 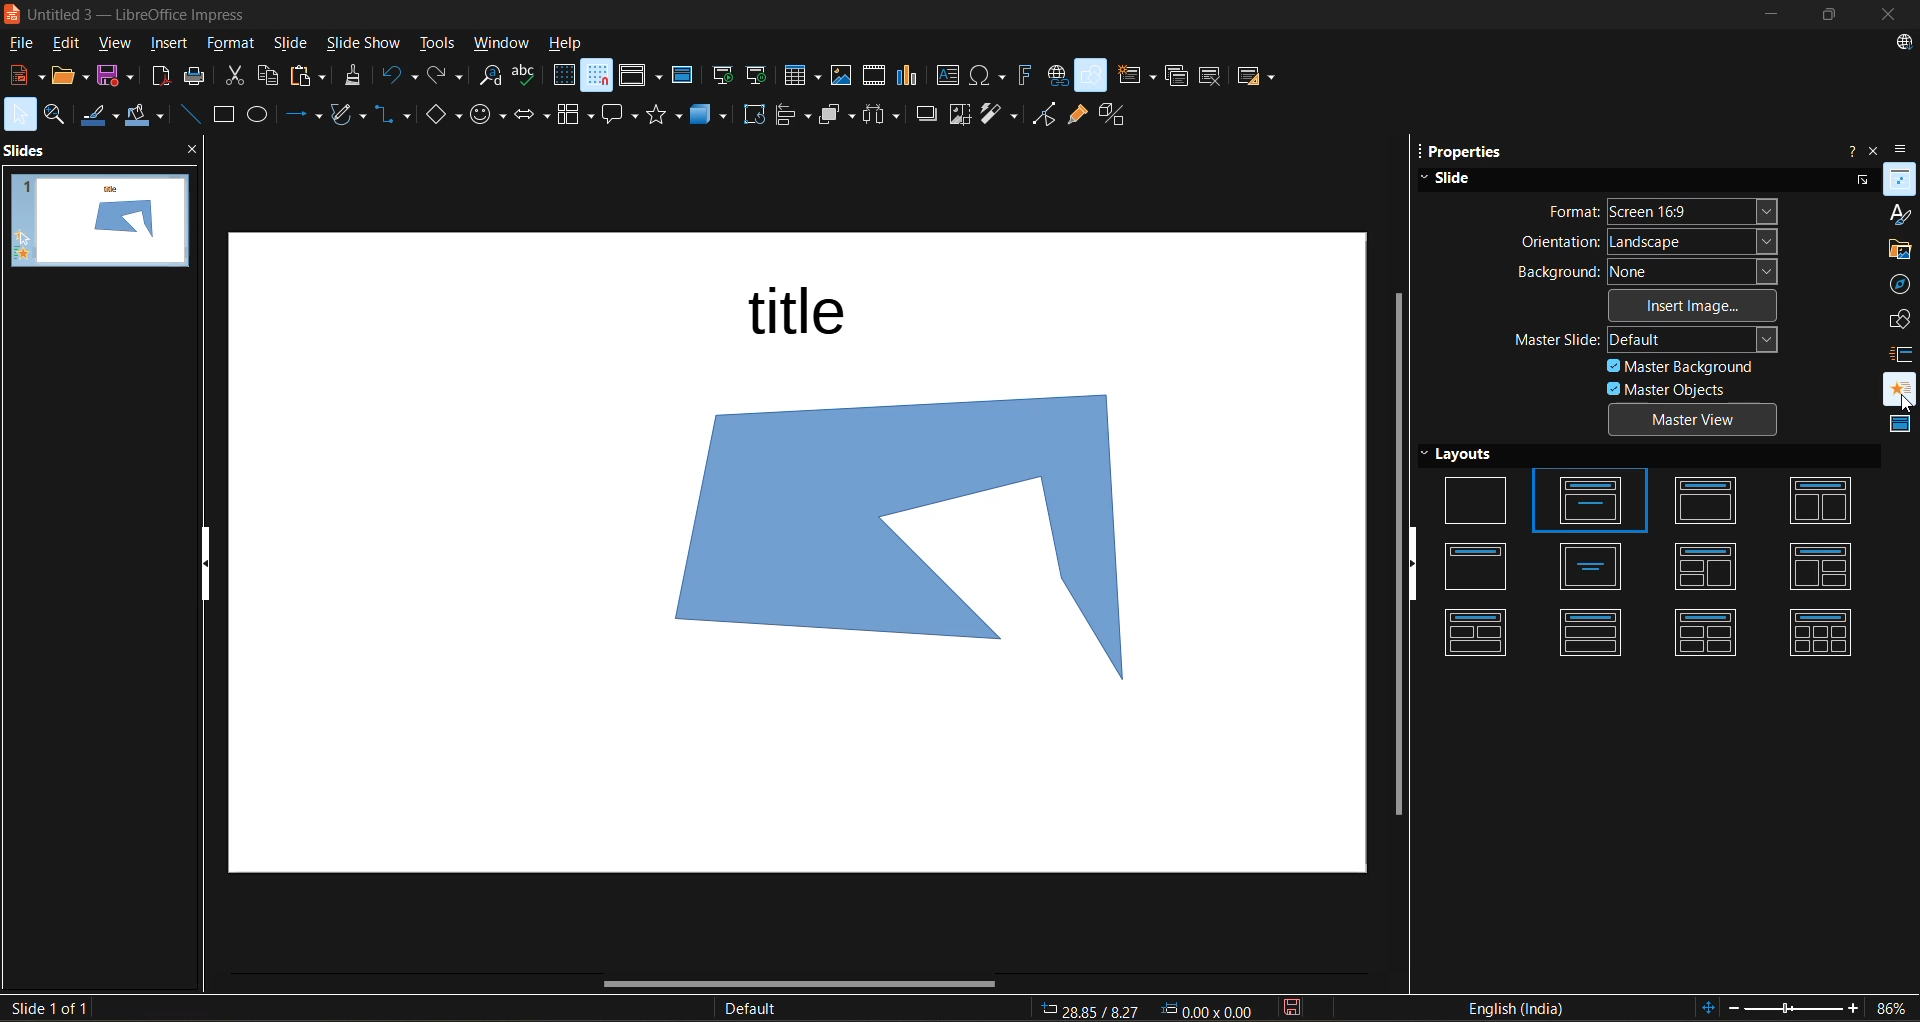 What do you see at coordinates (759, 77) in the screenshot?
I see `start from current slide` at bounding box center [759, 77].